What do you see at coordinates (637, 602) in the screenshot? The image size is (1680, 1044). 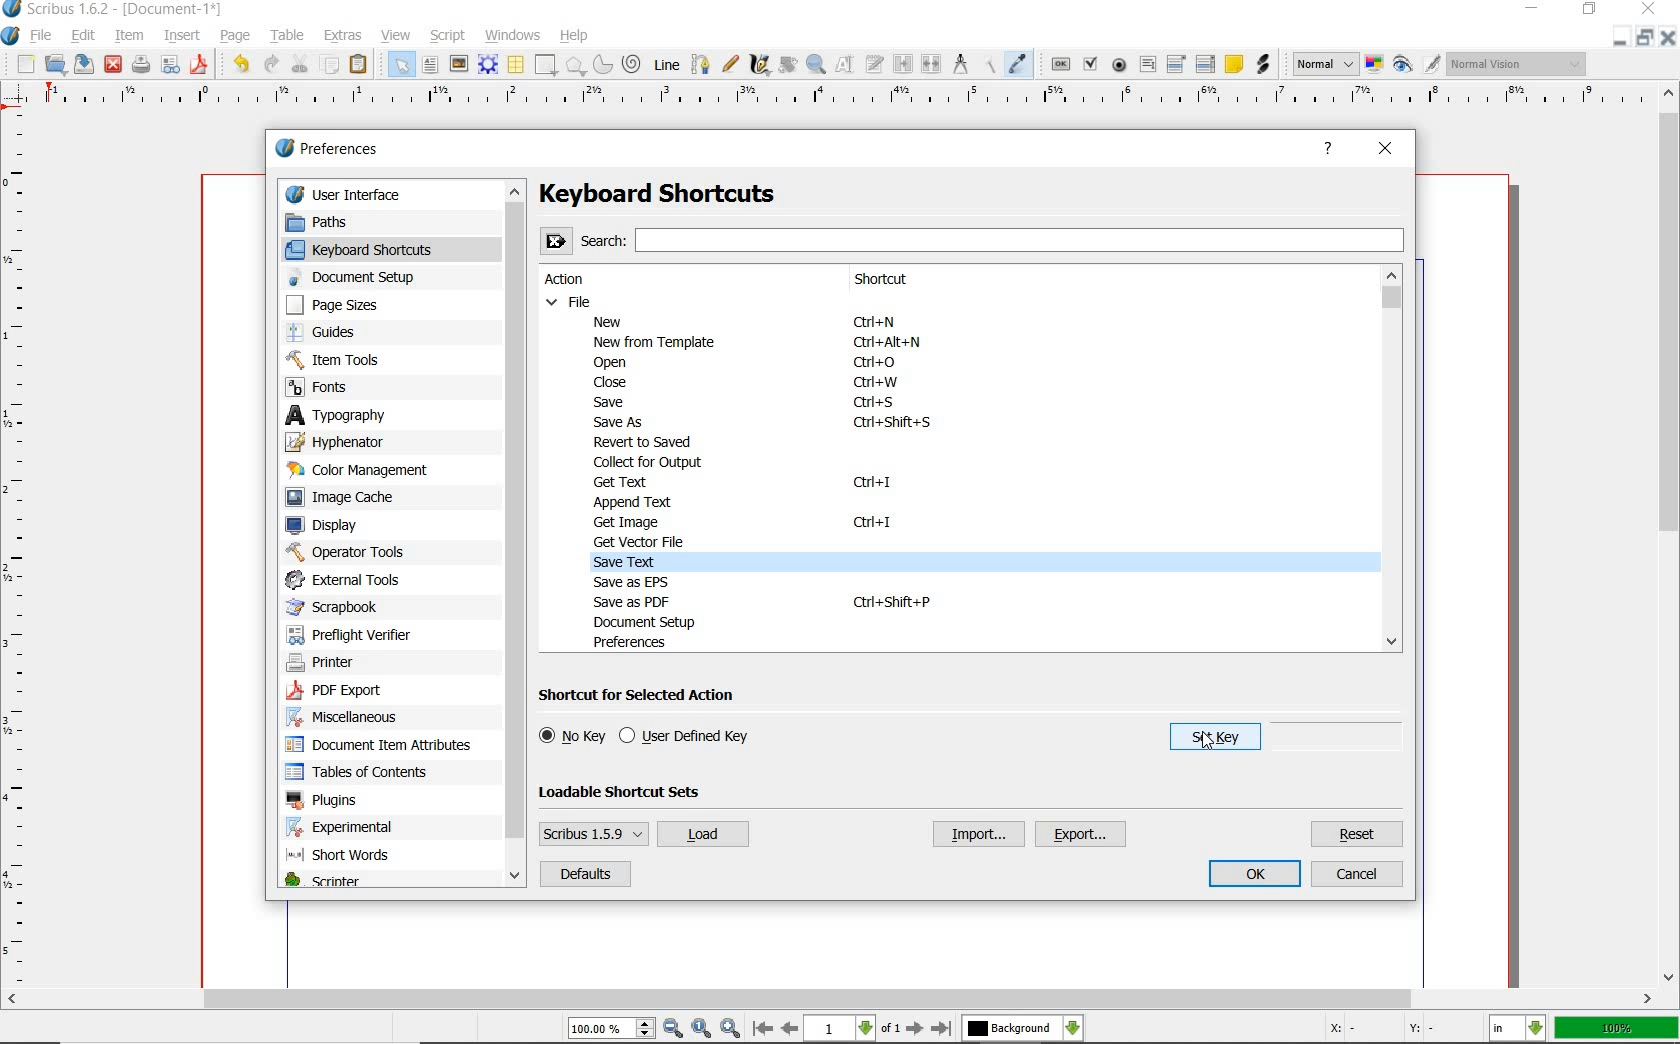 I see `save as pdf` at bounding box center [637, 602].